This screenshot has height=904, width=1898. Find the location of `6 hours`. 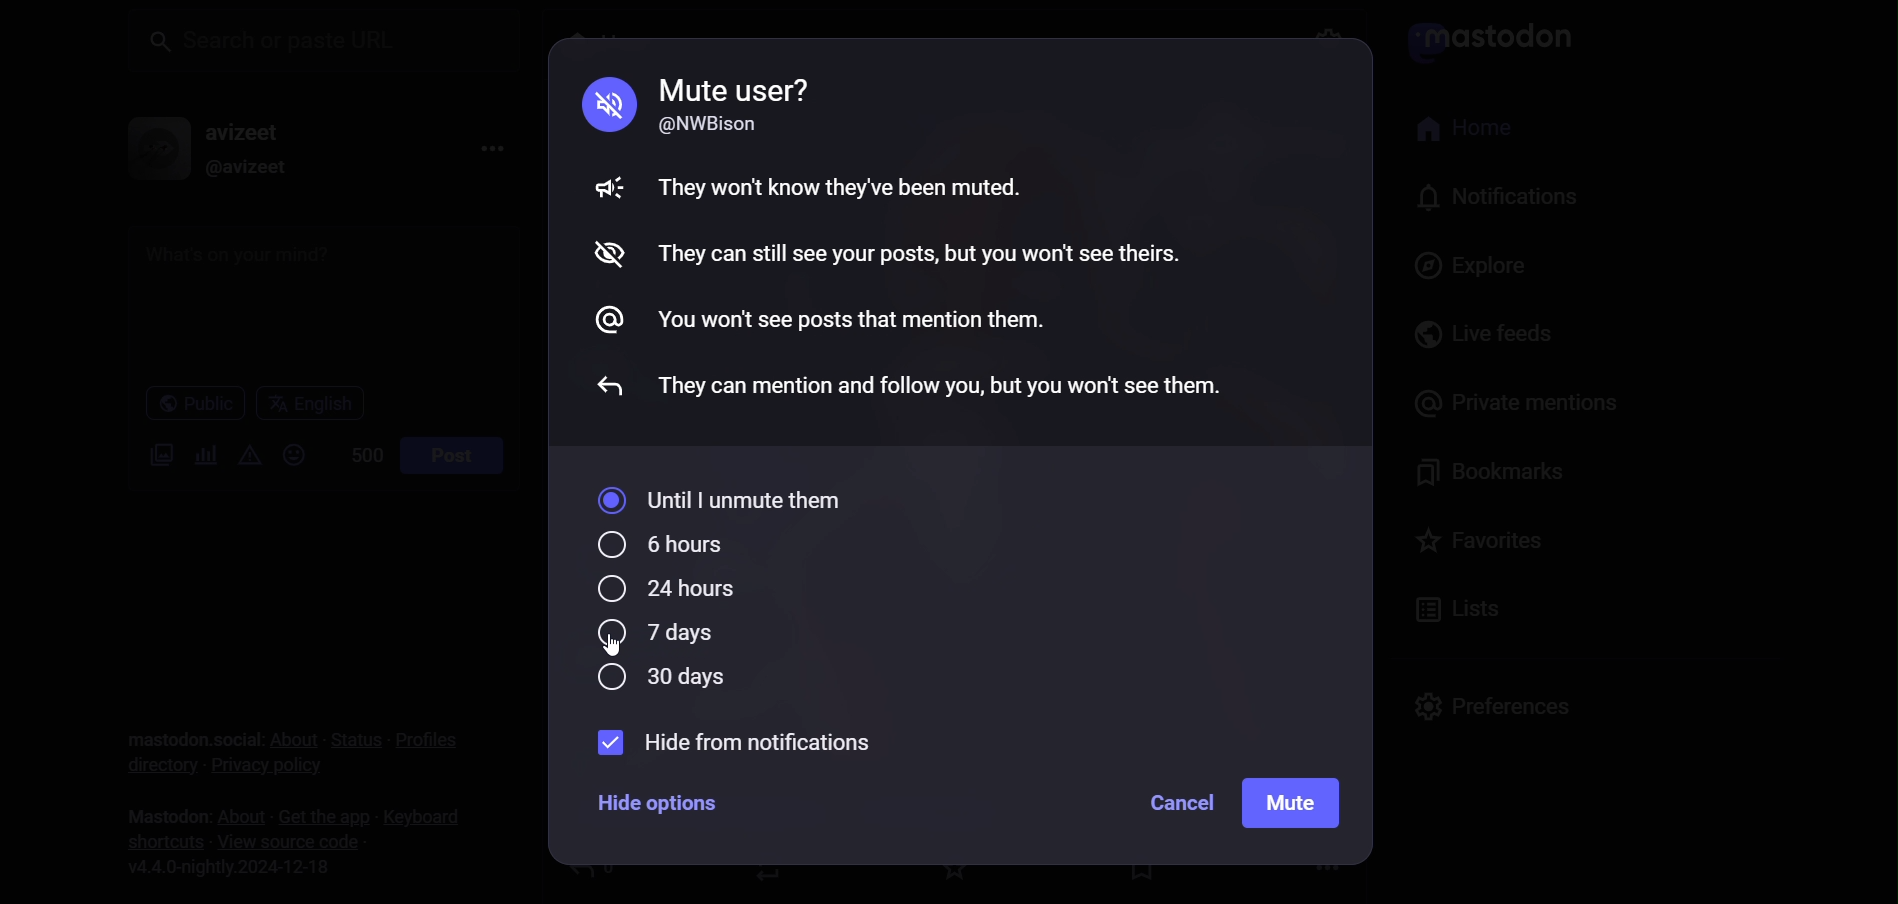

6 hours is located at coordinates (676, 544).